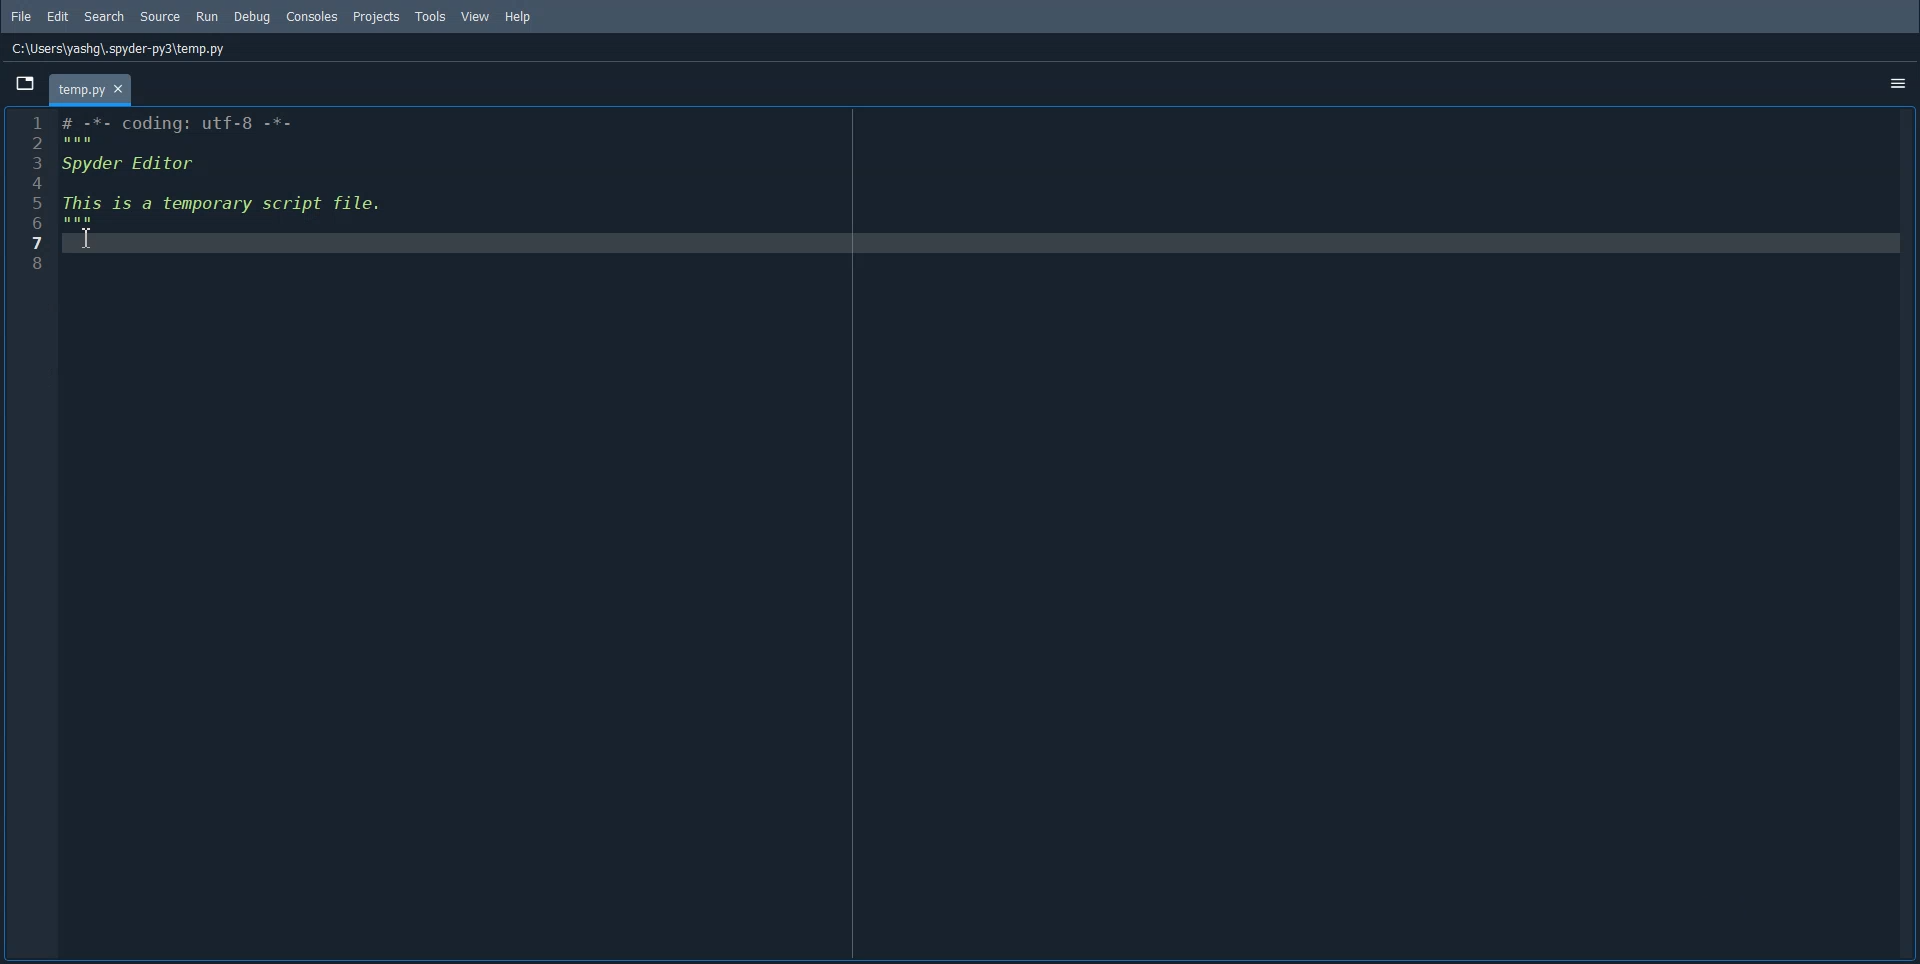 The height and width of the screenshot is (964, 1920). What do you see at coordinates (1890, 82) in the screenshot?
I see `options` at bounding box center [1890, 82].